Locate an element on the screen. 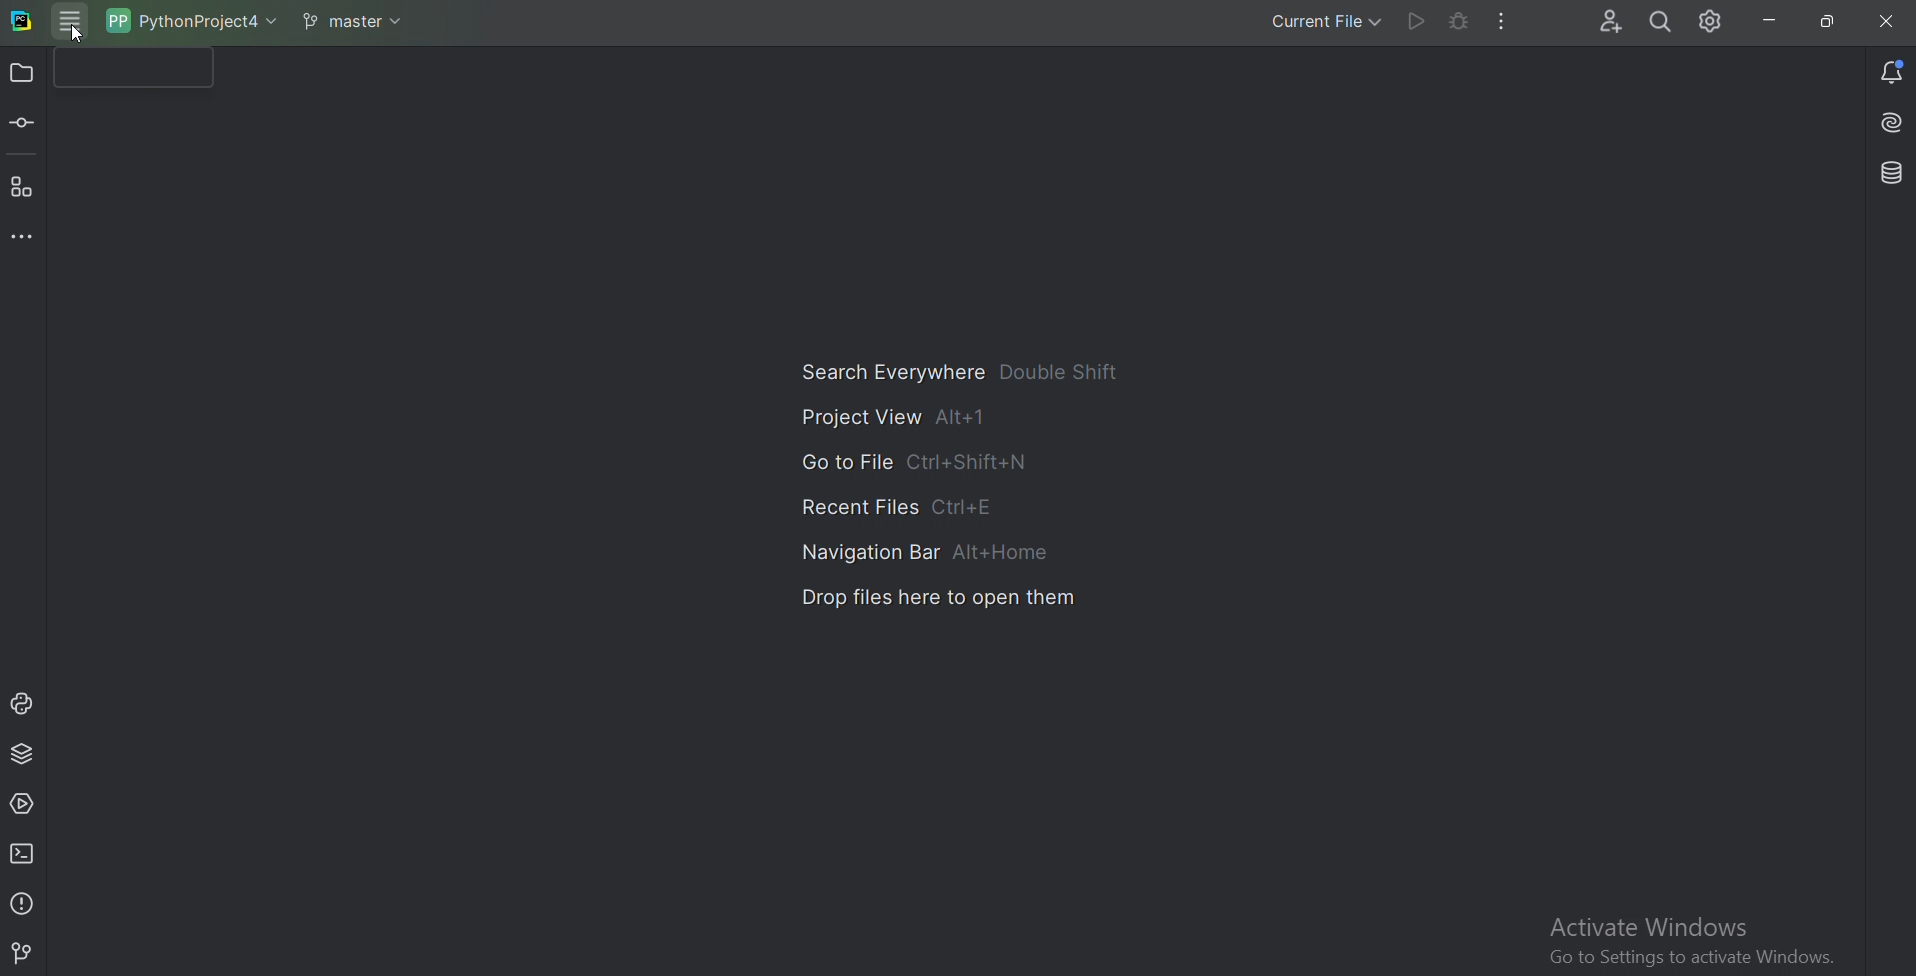 Image resolution: width=1916 pixels, height=976 pixels. Python console is located at coordinates (23, 703).